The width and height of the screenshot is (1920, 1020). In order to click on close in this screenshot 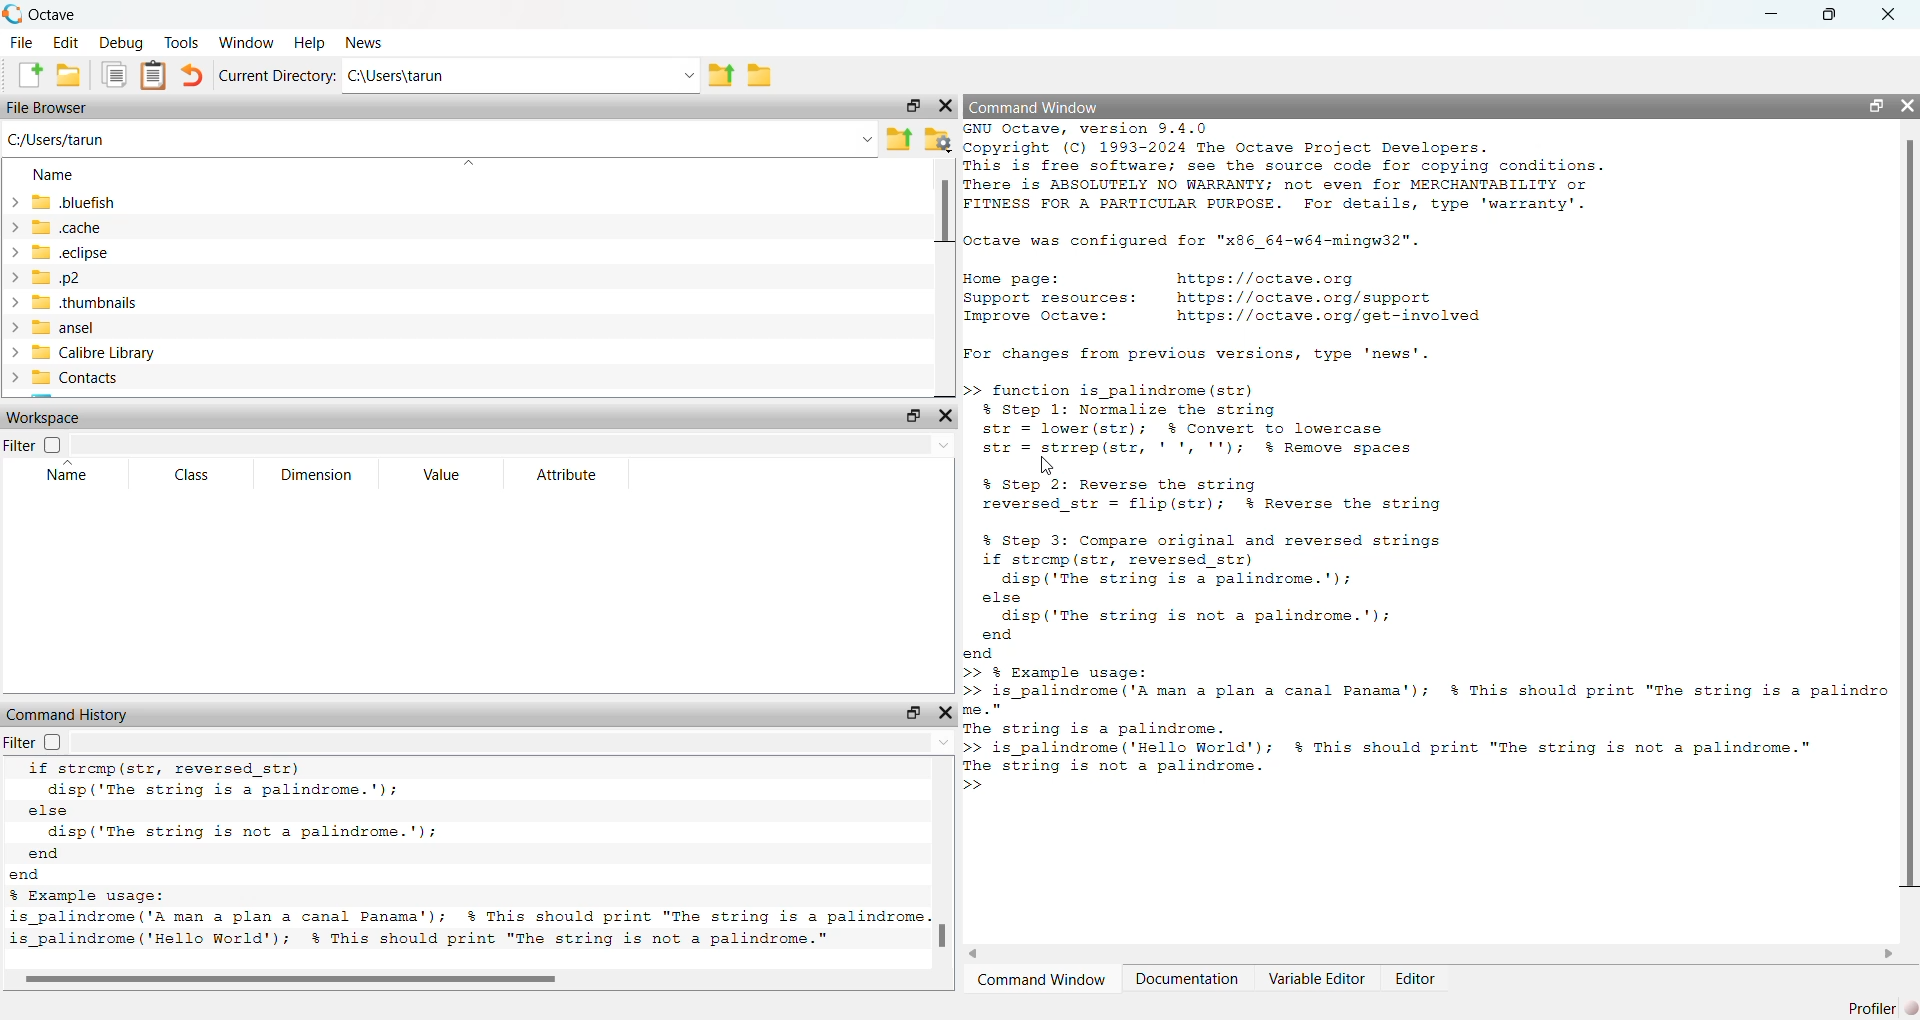, I will do `click(1898, 12)`.